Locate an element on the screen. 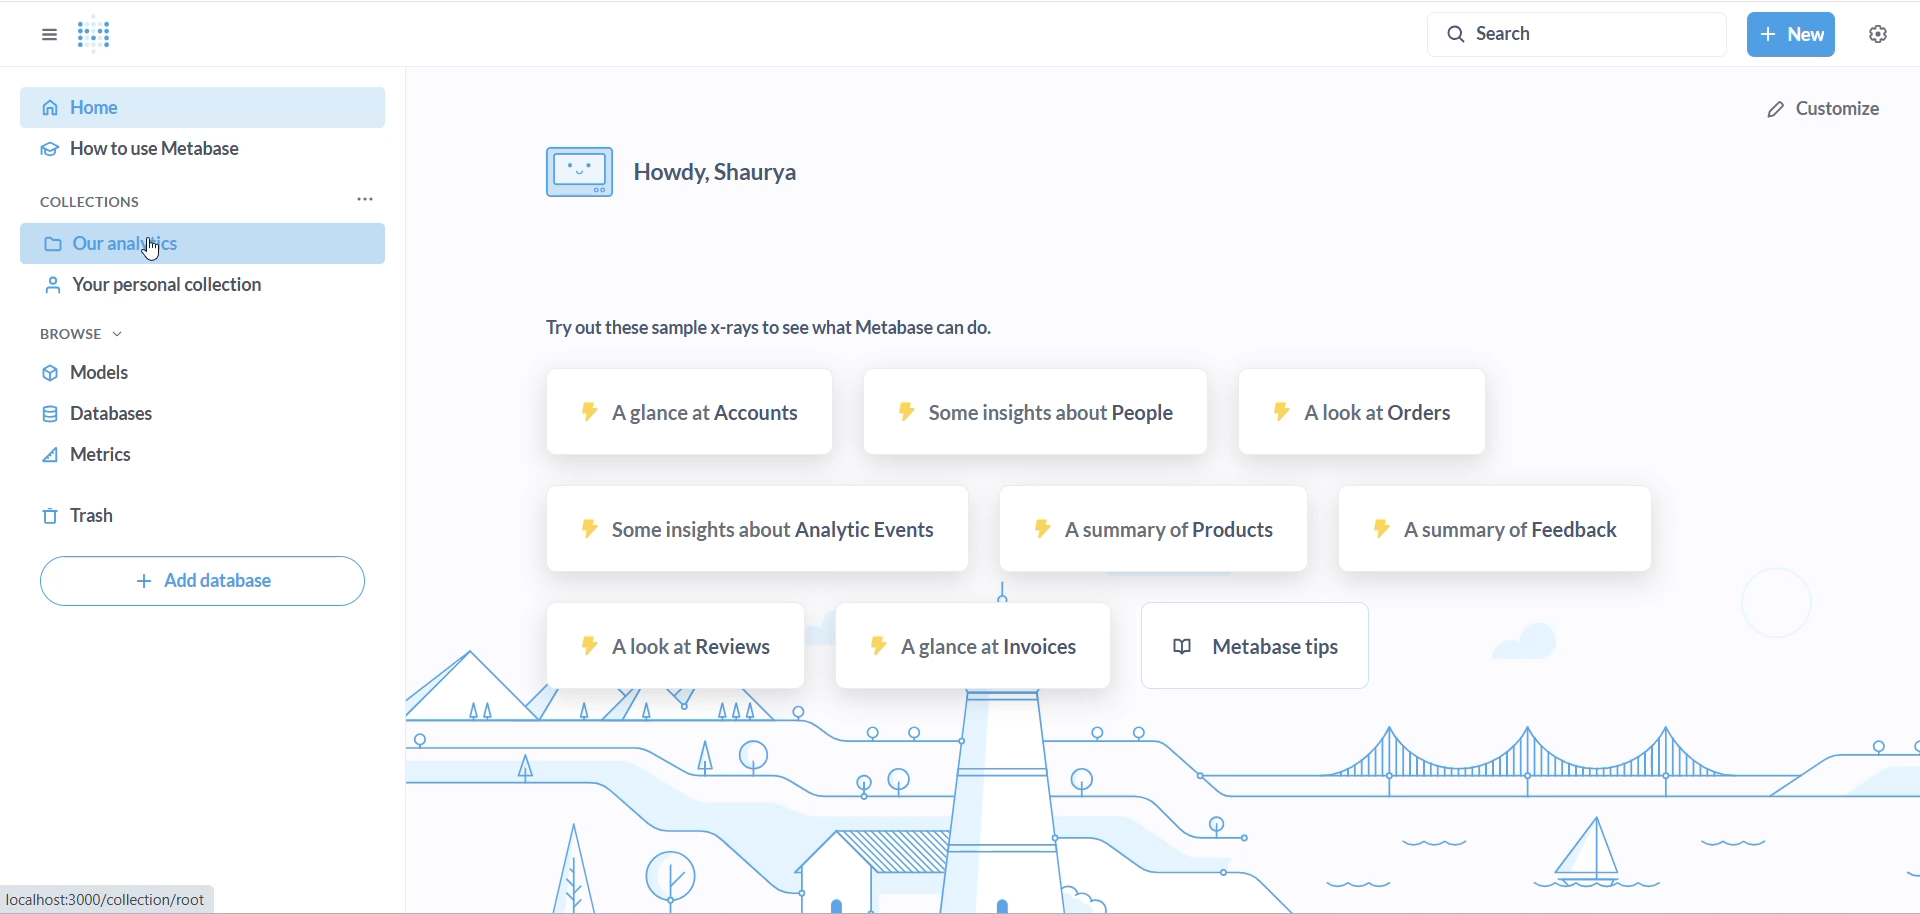 Image resolution: width=1920 pixels, height=914 pixels. search is located at coordinates (1564, 33).